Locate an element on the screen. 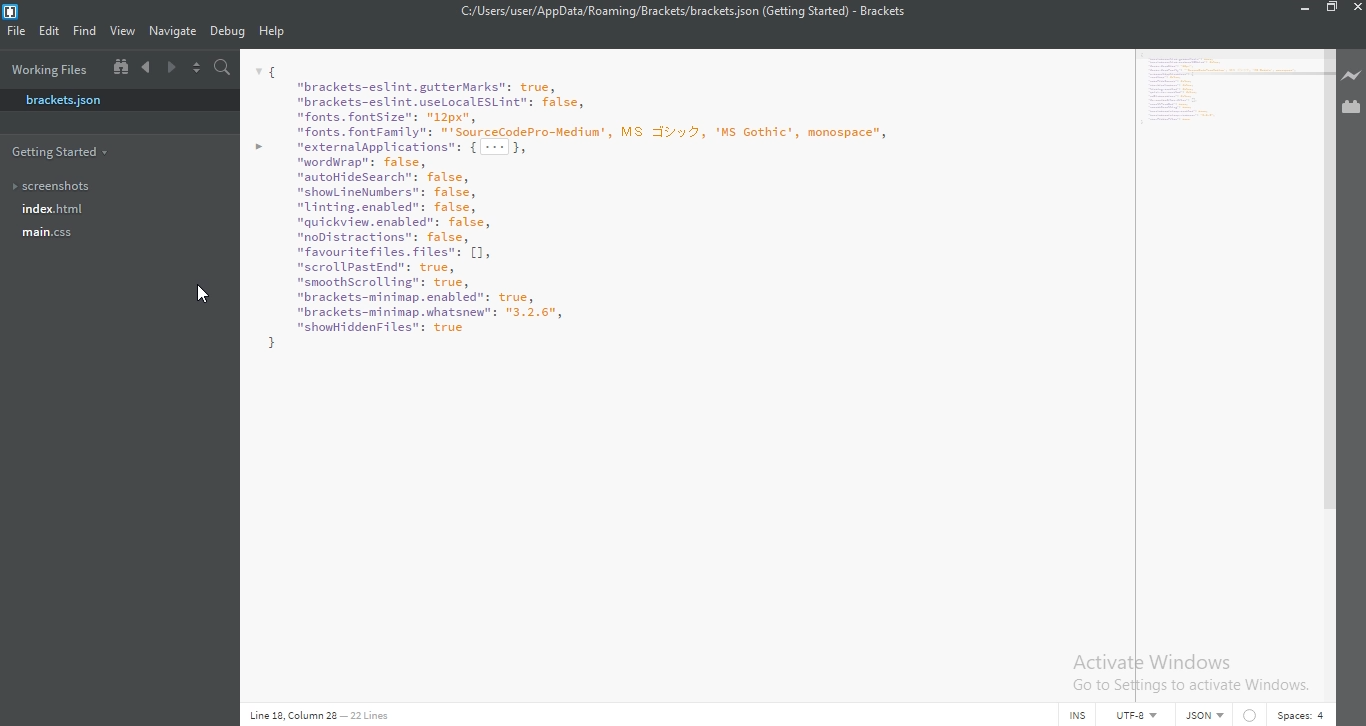 The width and height of the screenshot is (1366, 726). JSON is located at coordinates (1202, 716).